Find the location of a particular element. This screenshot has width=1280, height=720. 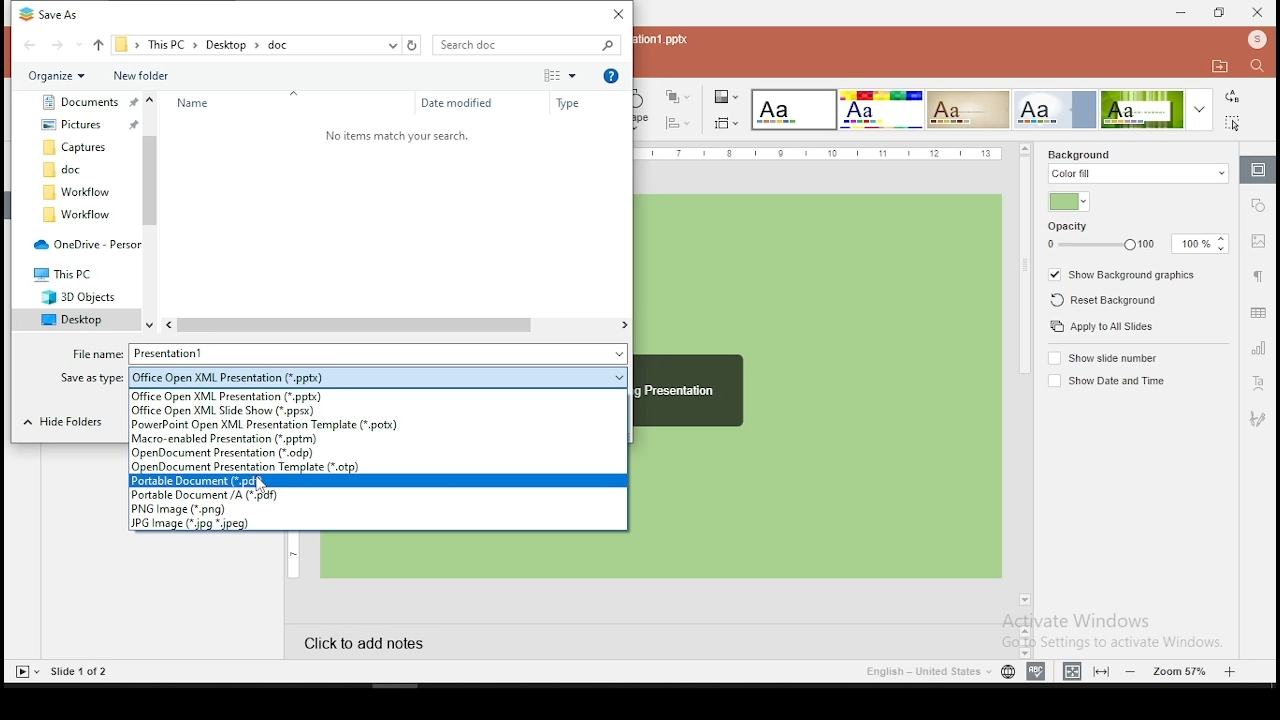

show background graphics is located at coordinates (1125, 275).